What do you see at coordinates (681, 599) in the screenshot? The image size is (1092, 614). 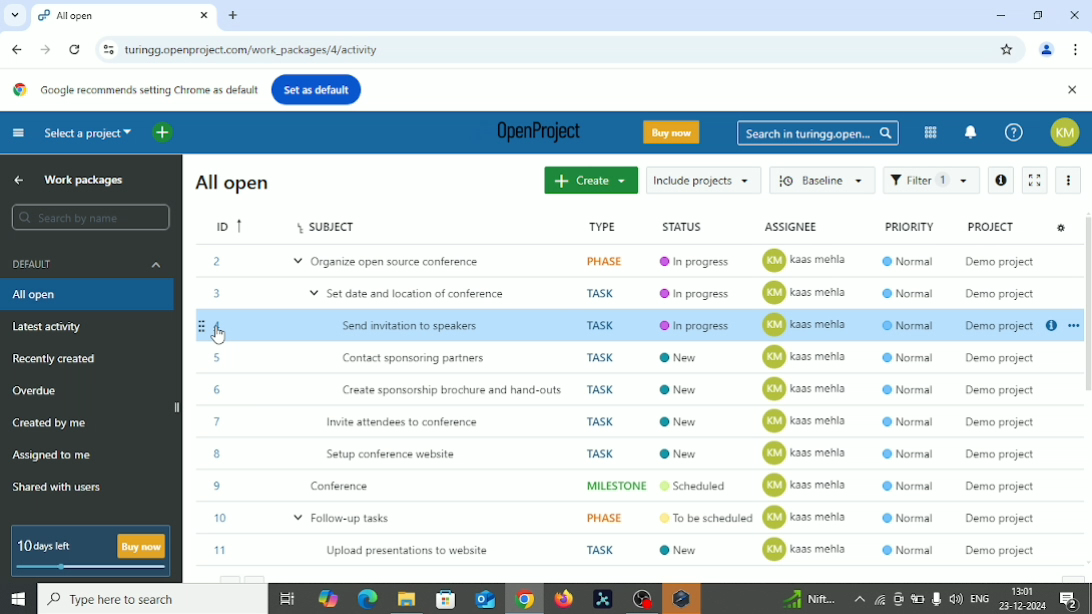 I see `Warning` at bounding box center [681, 599].